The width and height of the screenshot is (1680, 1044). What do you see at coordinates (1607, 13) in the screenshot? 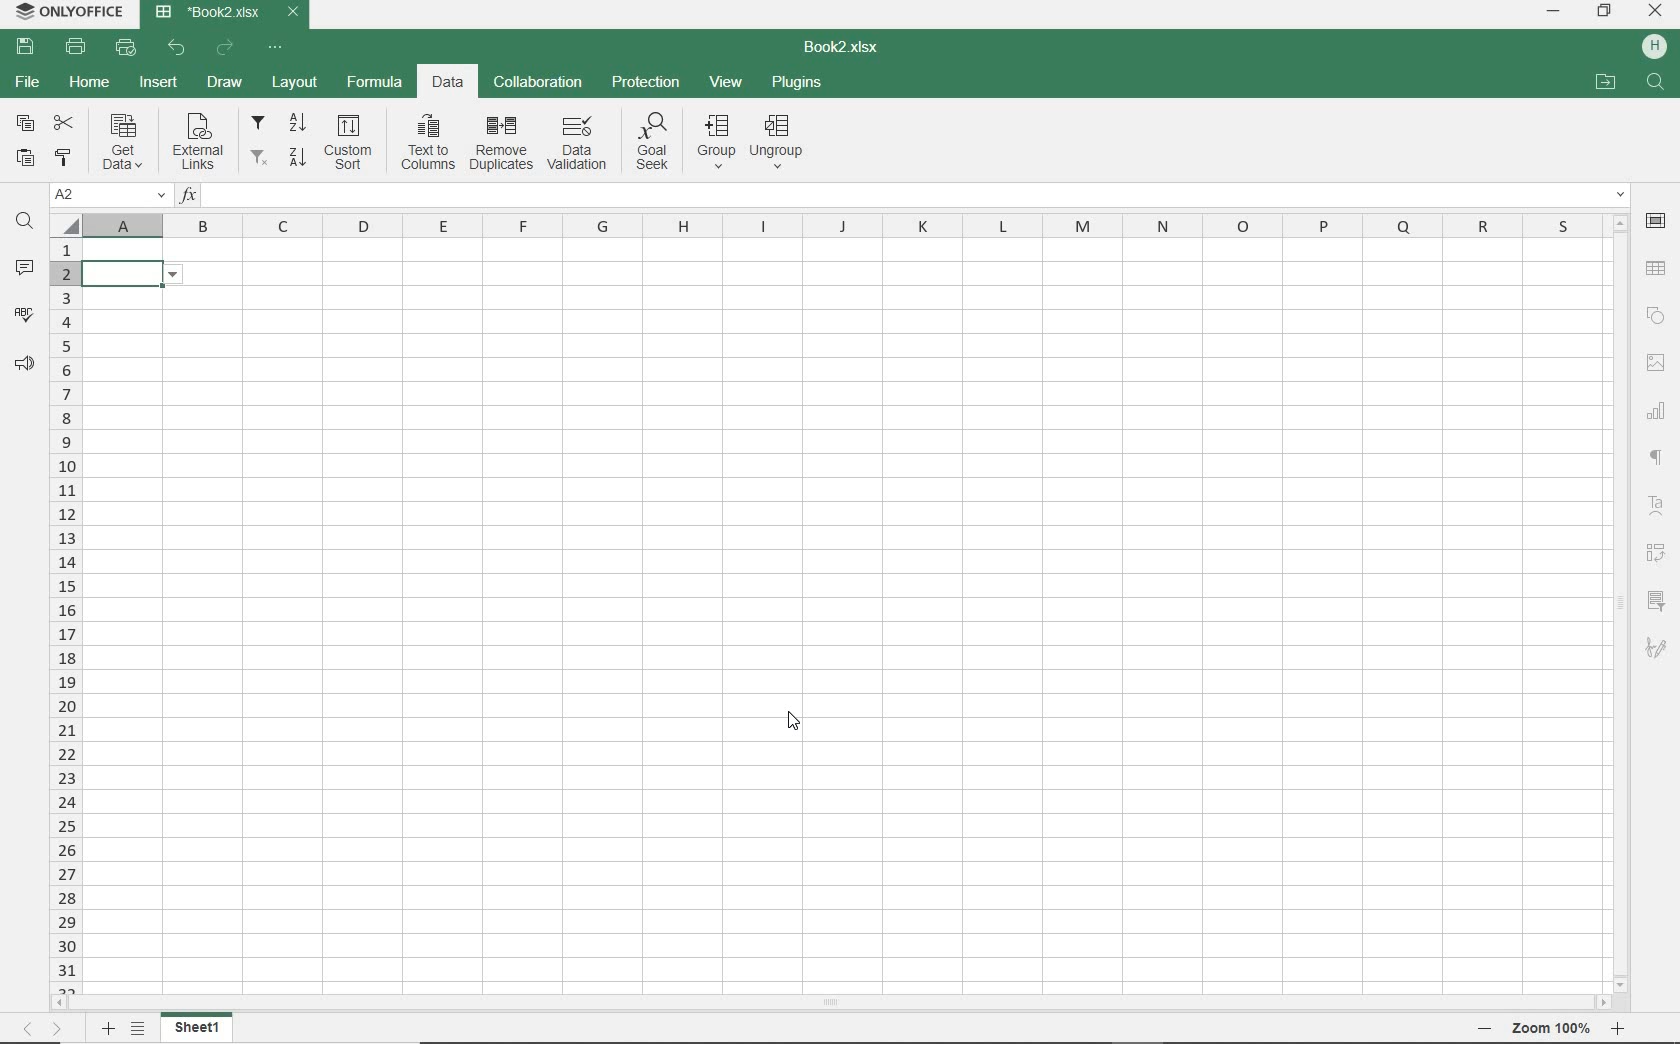
I see `RESTORE DOWN` at bounding box center [1607, 13].